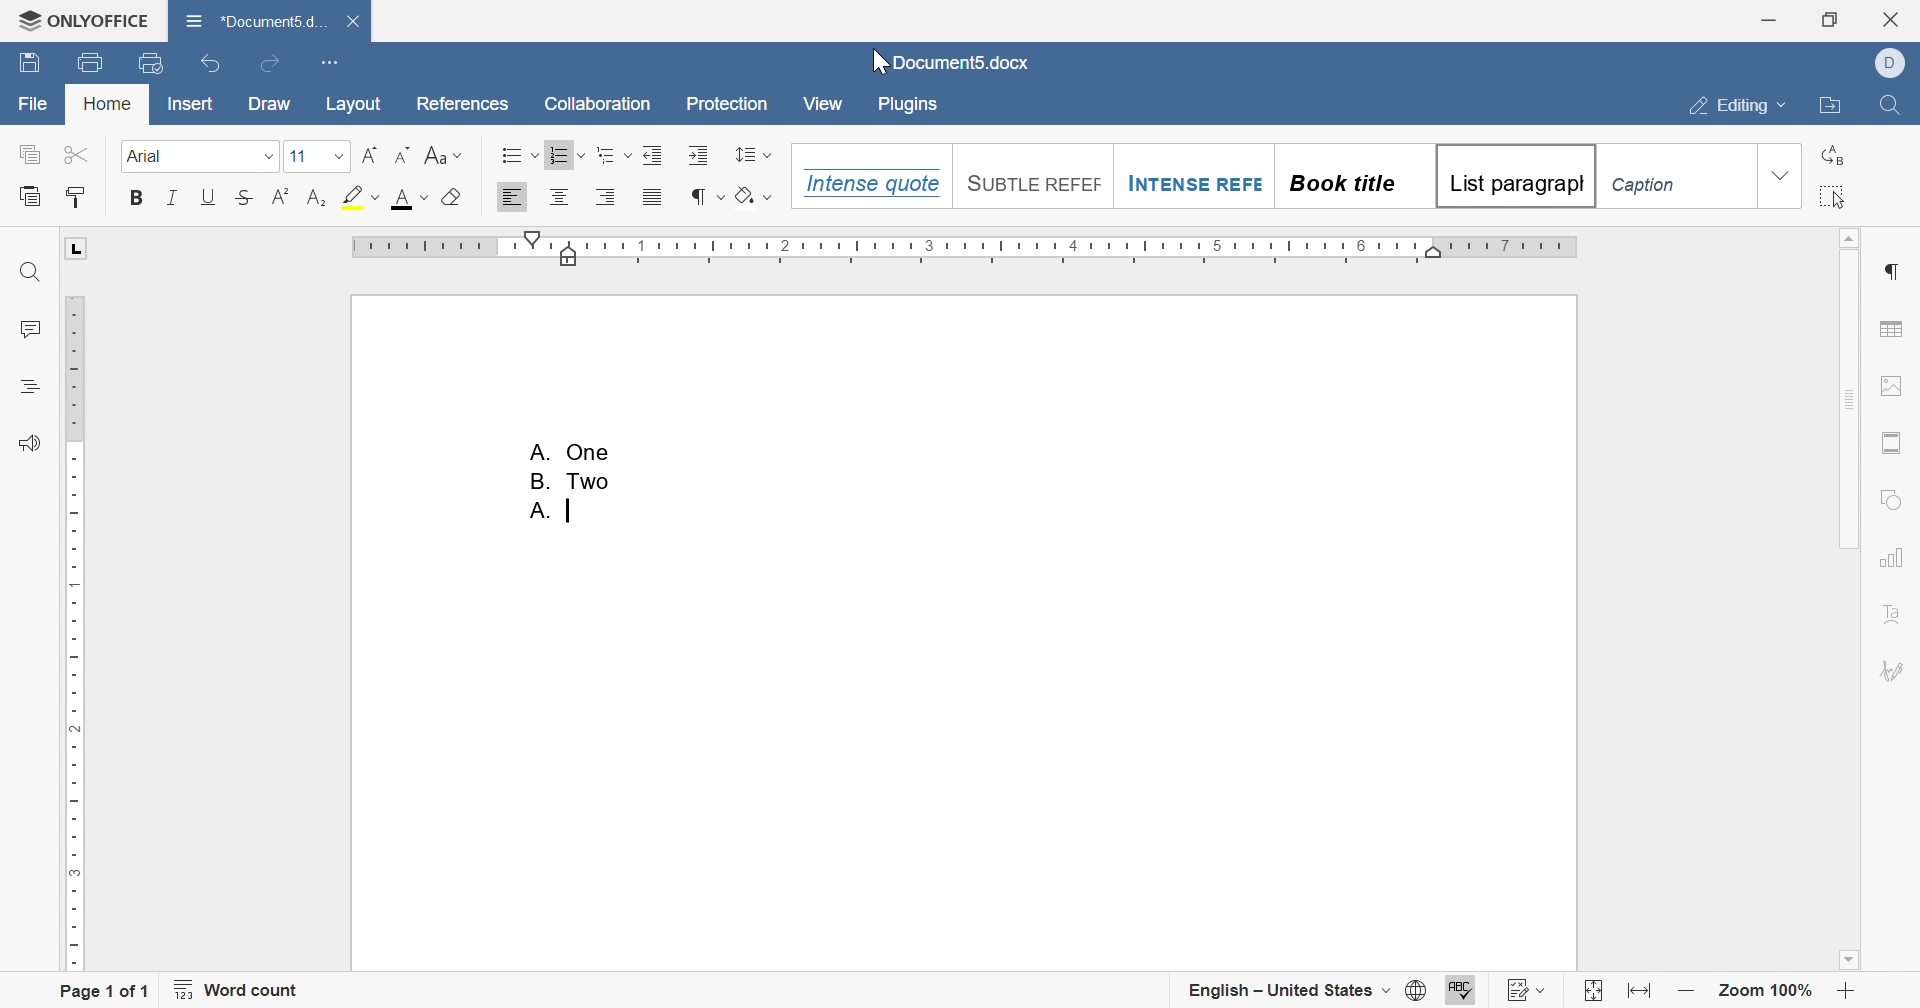 Image resolution: width=1920 pixels, height=1008 pixels. Describe the element at coordinates (1847, 994) in the screenshot. I see `zoom in` at that location.